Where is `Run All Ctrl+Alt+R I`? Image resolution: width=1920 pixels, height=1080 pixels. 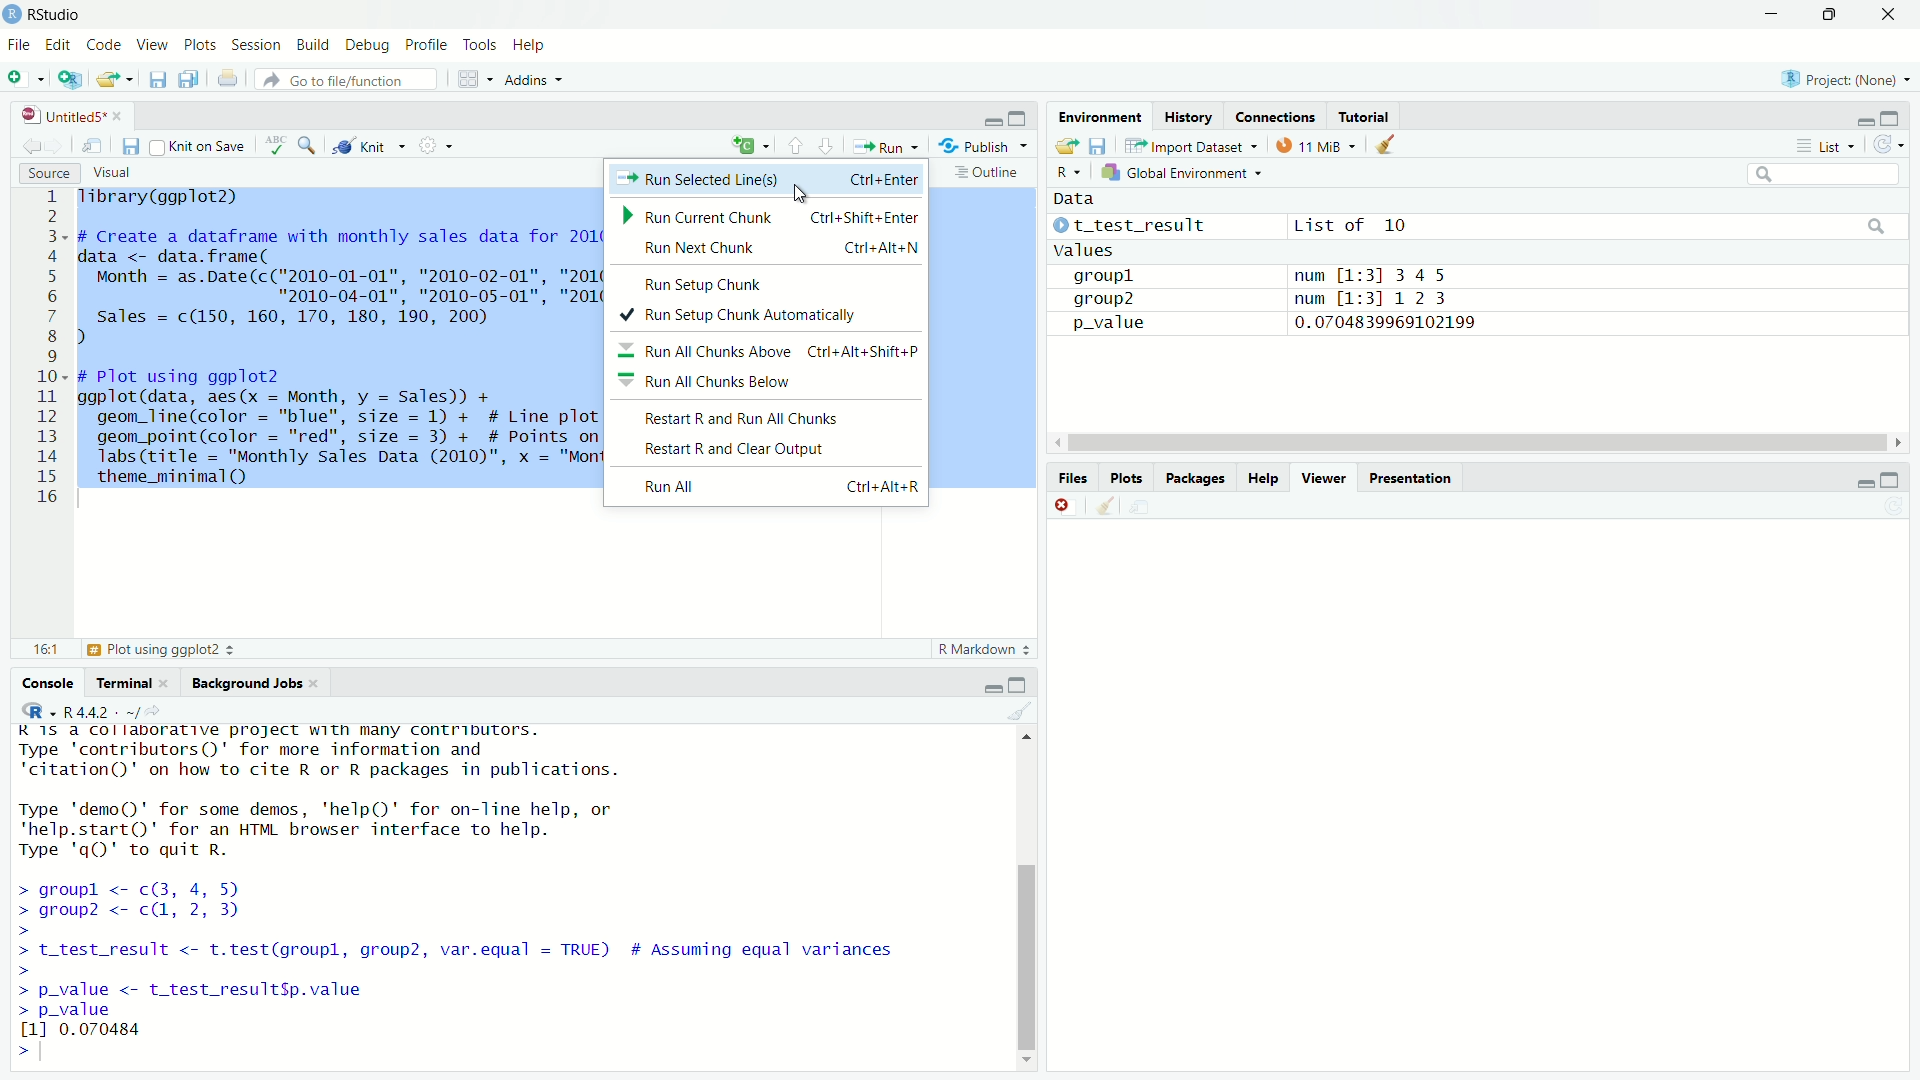
Run All Ctrl+Alt+R I is located at coordinates (785, 486).